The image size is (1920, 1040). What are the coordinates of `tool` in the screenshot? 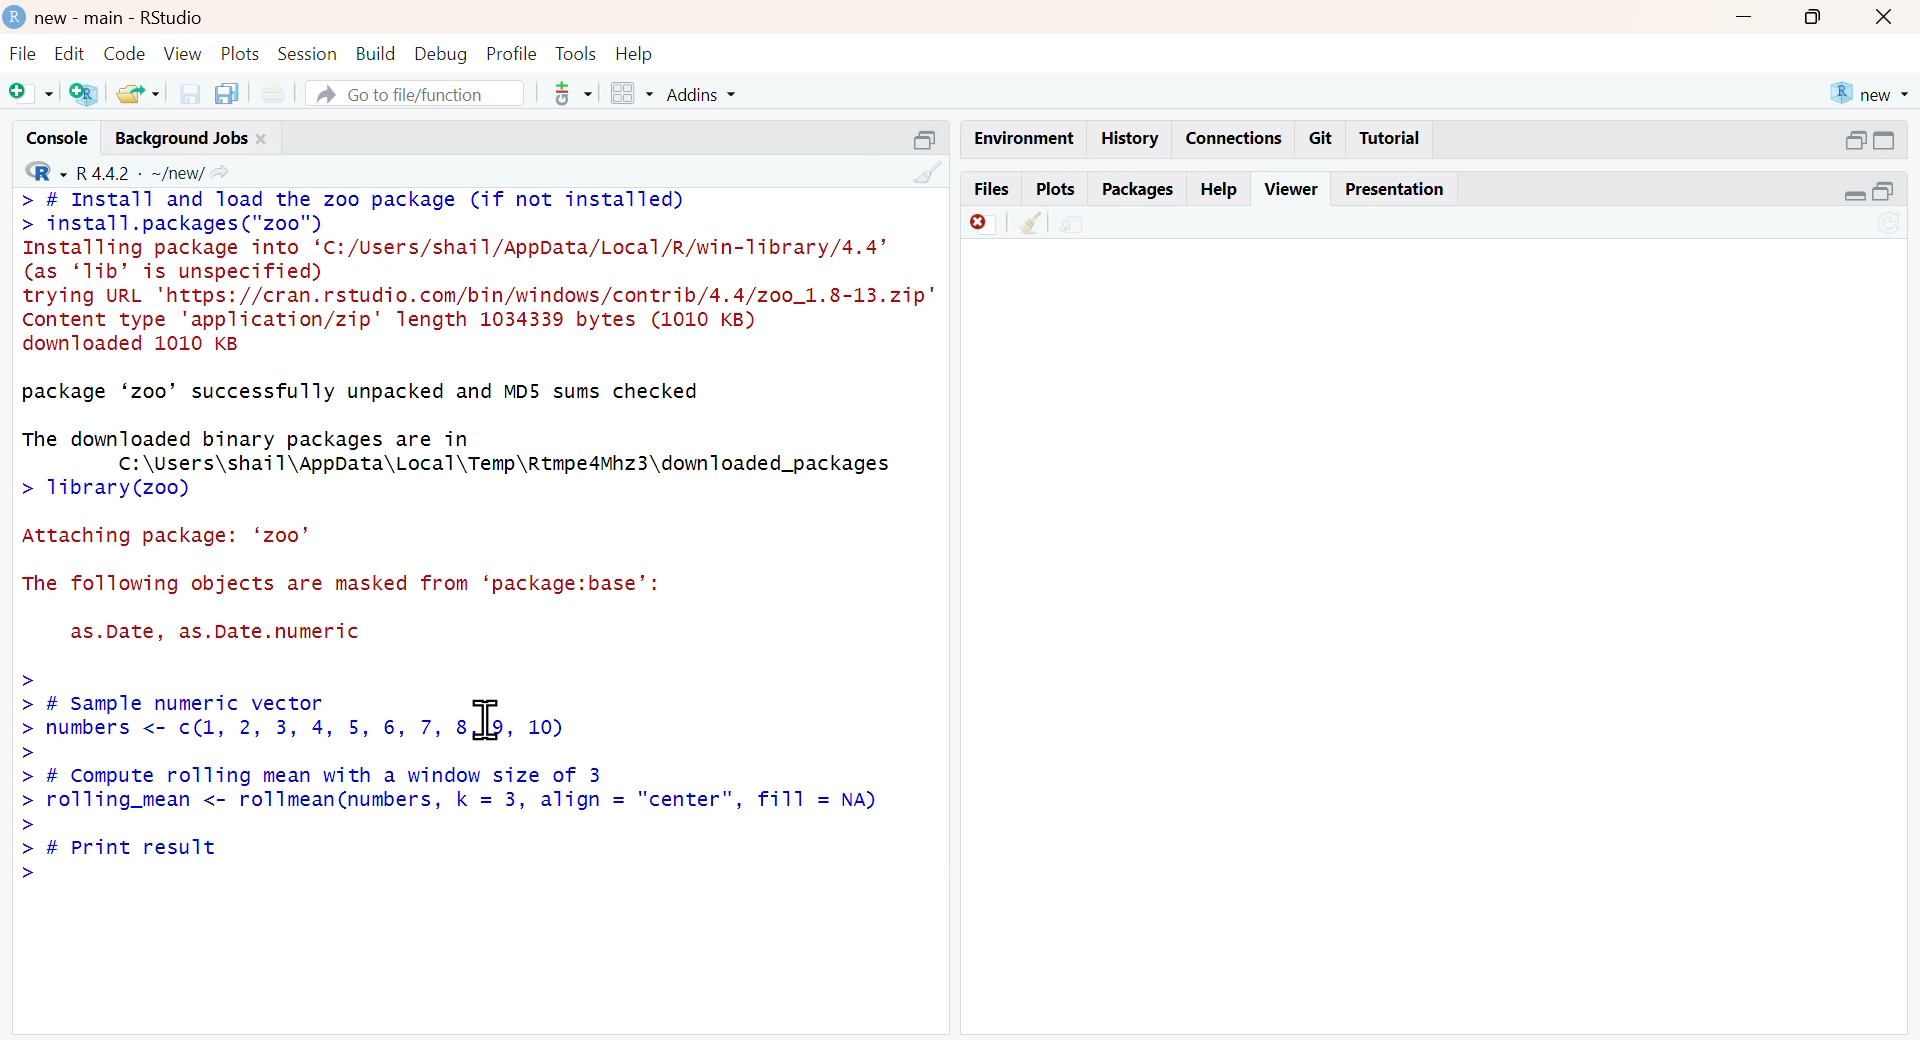 It's located at (574, 94).